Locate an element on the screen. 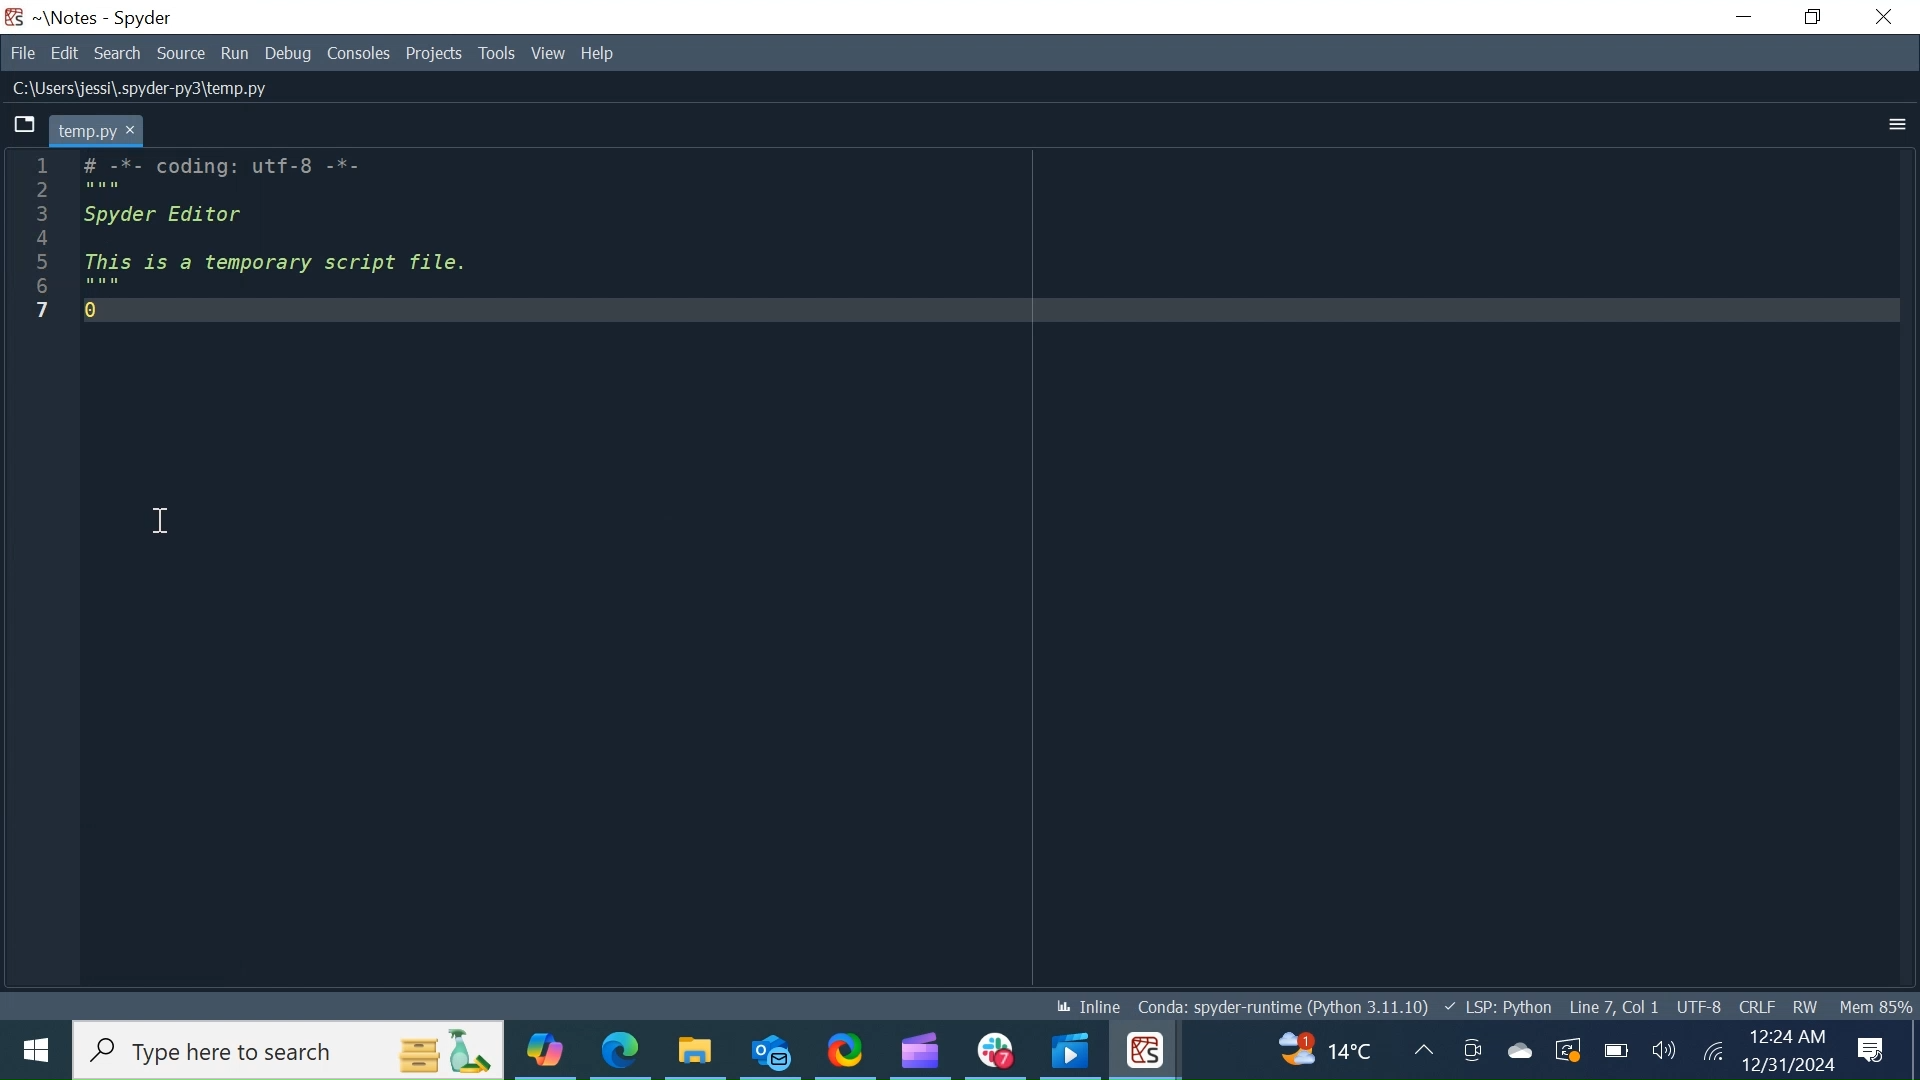 The image size is (1920, 1080). View is located at coordinates (547, 55).